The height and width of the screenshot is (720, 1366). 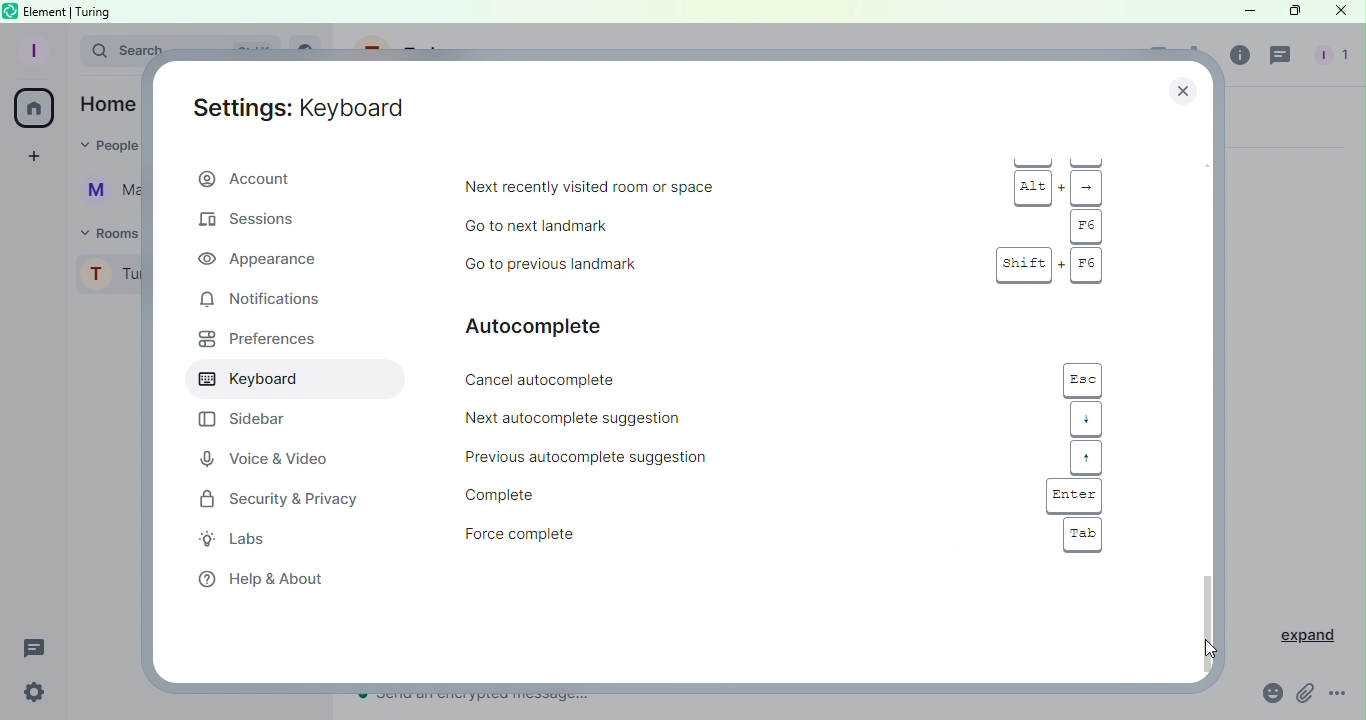 What do you see at coordinates (1305, 697) in the screenshot?
I see `Attachment` at bounding box center [1305, 697].